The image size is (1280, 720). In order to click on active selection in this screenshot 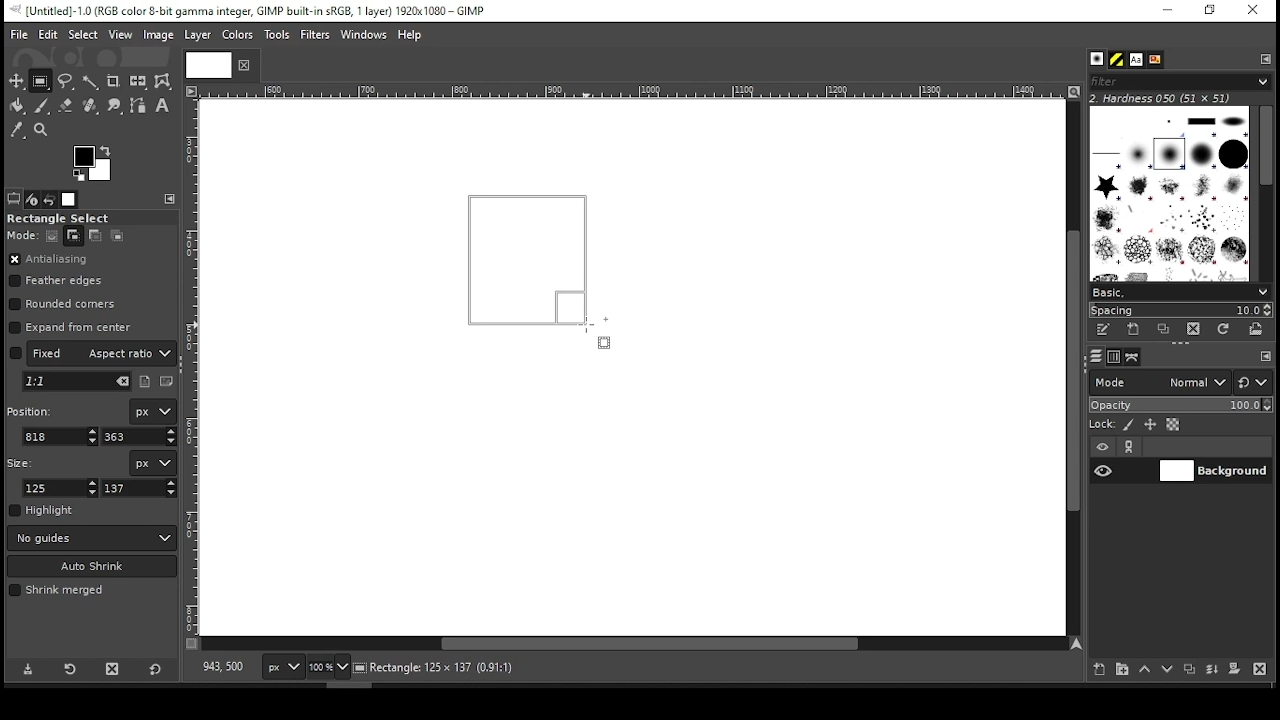, I will do `click(536, 268)`.